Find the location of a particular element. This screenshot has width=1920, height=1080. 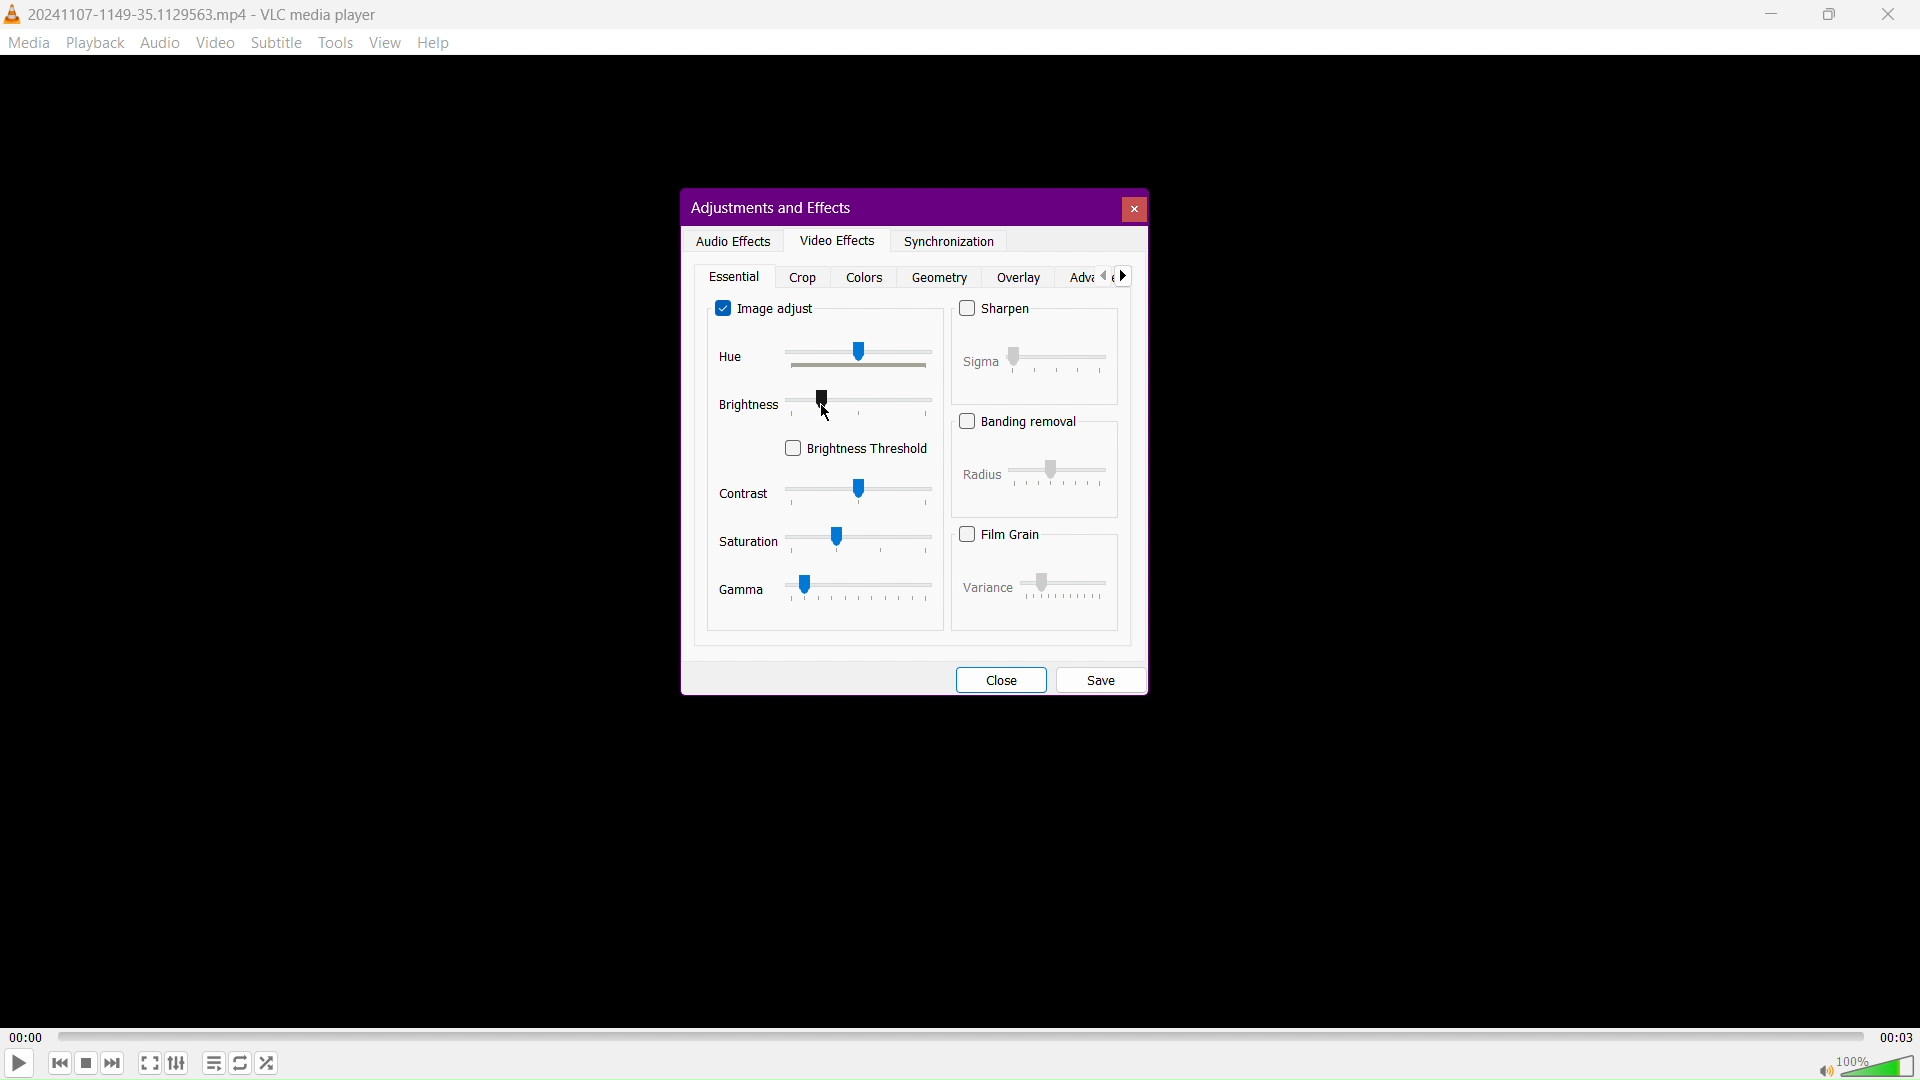

Stop is located at coordinates (84, 1065).